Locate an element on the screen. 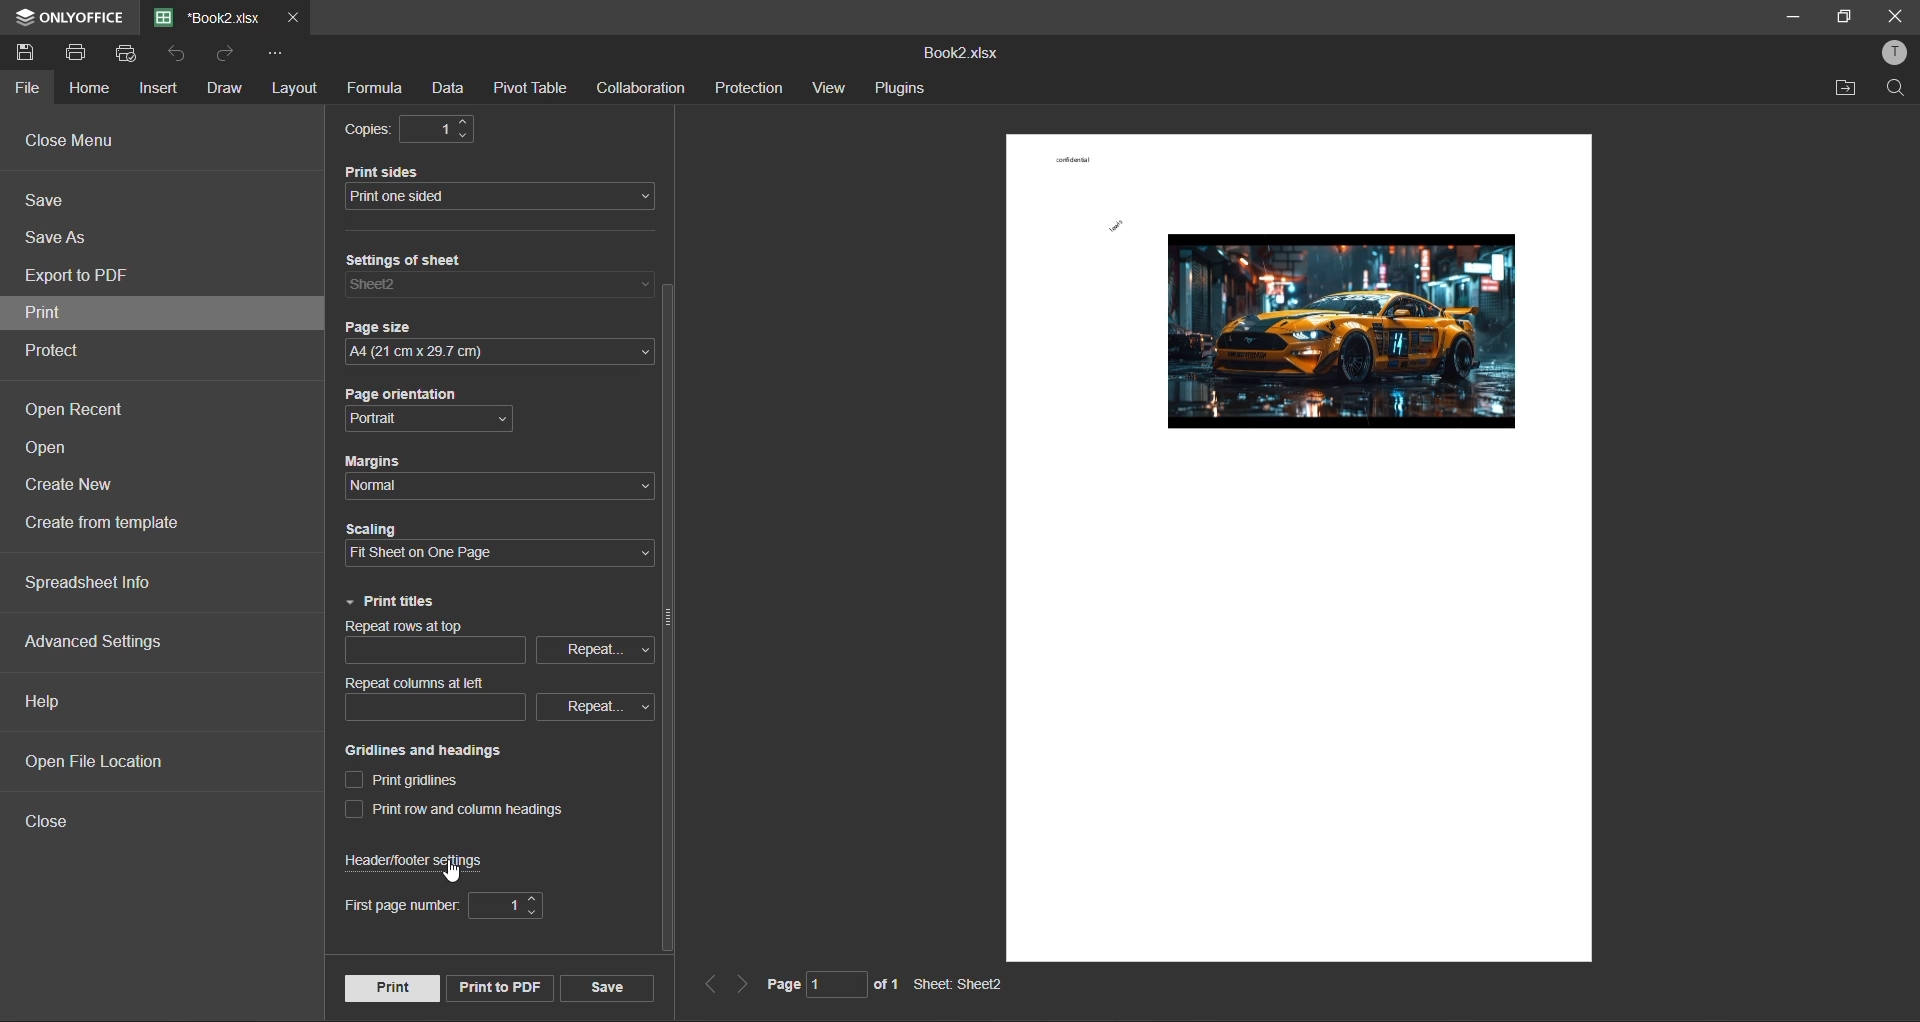 This screenshot has height=1022, width=1920. quick print is located at coordinates (131, 53).